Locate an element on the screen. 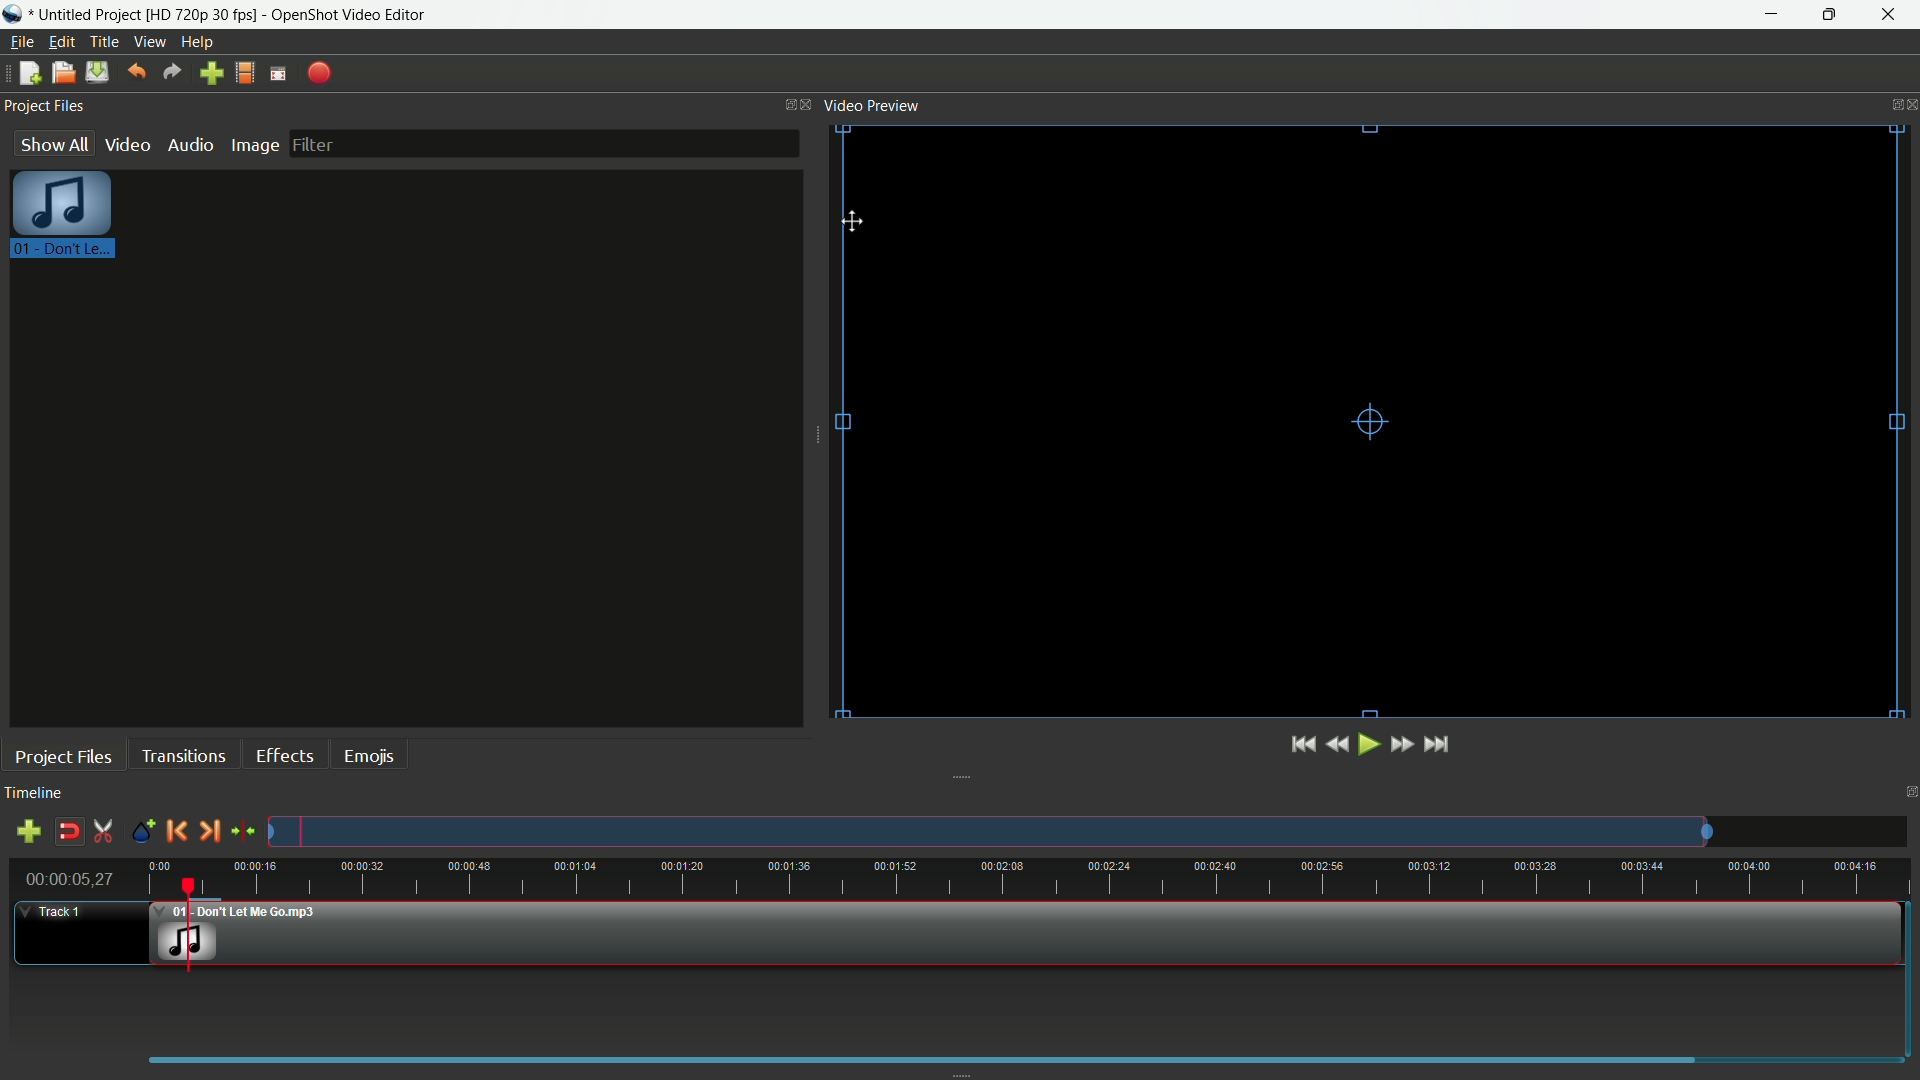 This screenshot has height=1080, width=1920. project files is located at coordinates (45, 107).